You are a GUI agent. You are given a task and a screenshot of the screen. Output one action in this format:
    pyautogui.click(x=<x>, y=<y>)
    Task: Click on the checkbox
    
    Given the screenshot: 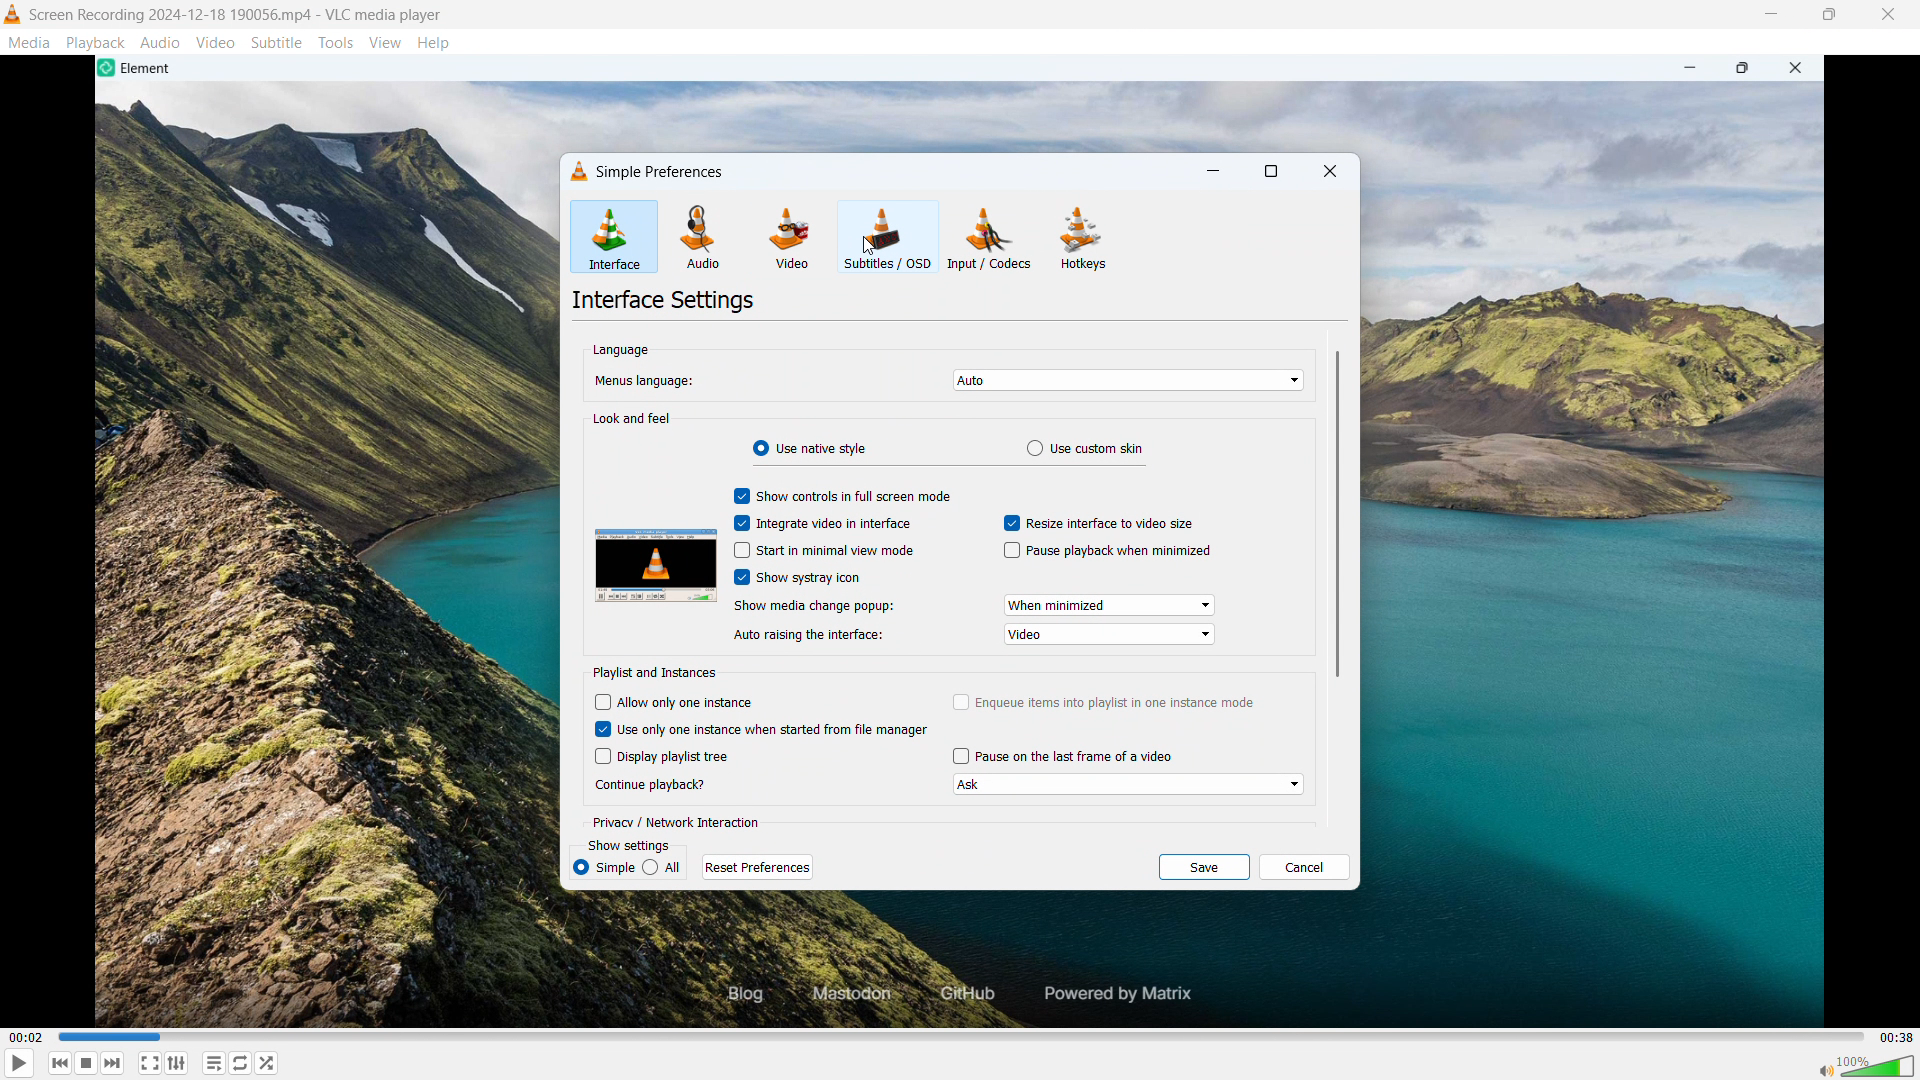 What is the action you would take?
    pyautogui.click(x=599, y=701)
    